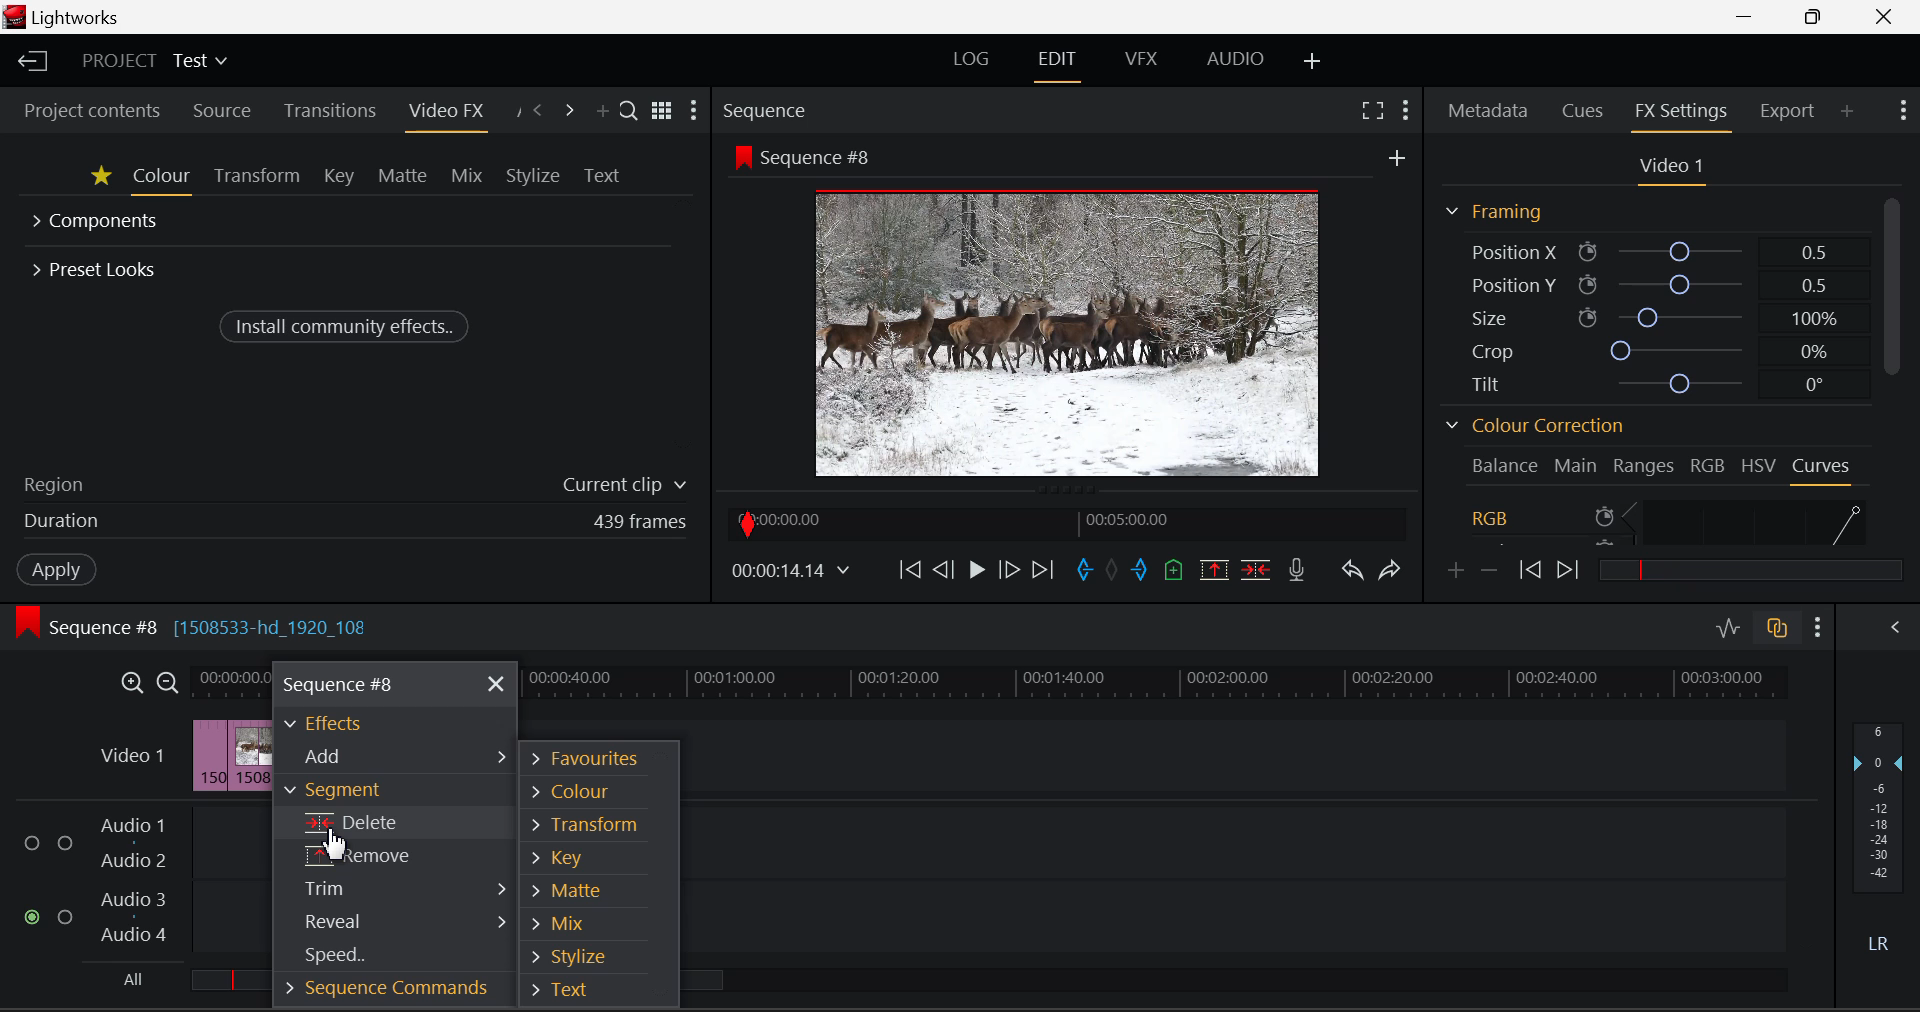 The height and width of the screenshot is (1012, 1920). What do you see at coordinates (1651, 283) in the screenshot?
I see `Position Y` at bounding box center [1651, 283].